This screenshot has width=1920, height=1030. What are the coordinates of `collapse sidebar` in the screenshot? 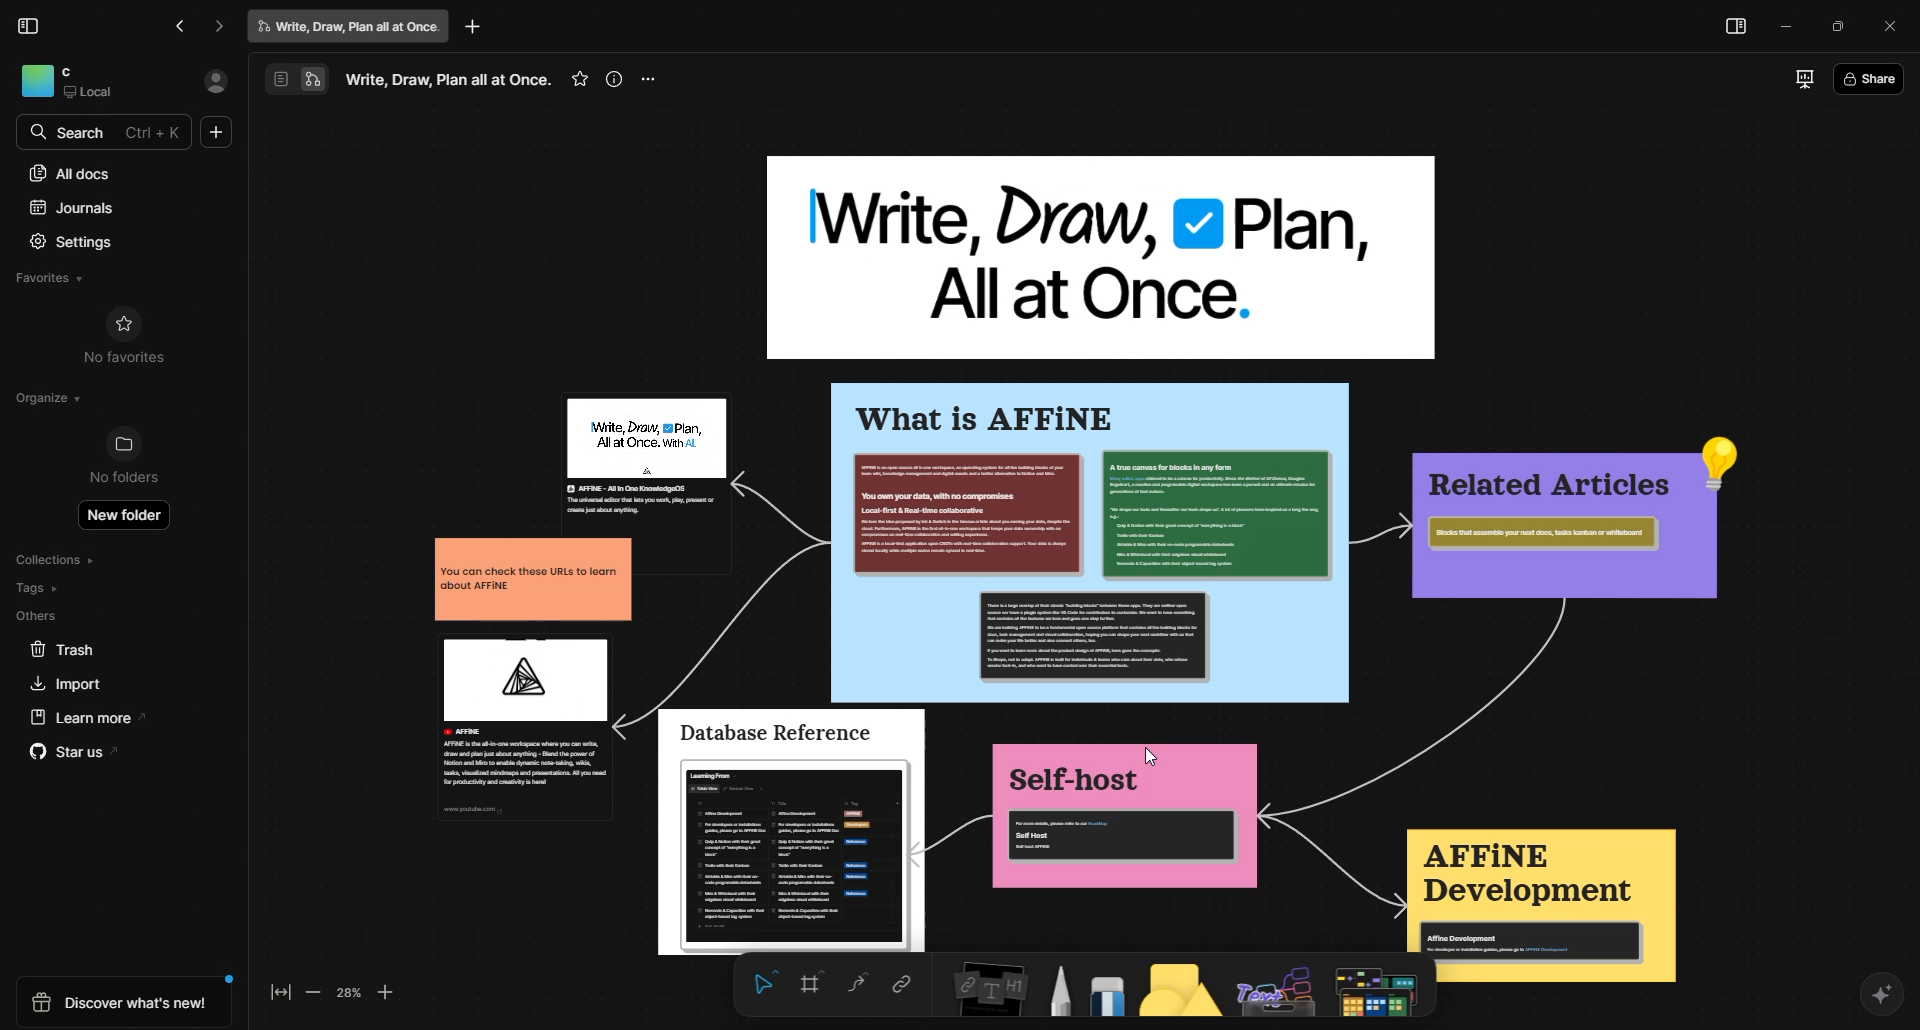 It's located at (31, 25).